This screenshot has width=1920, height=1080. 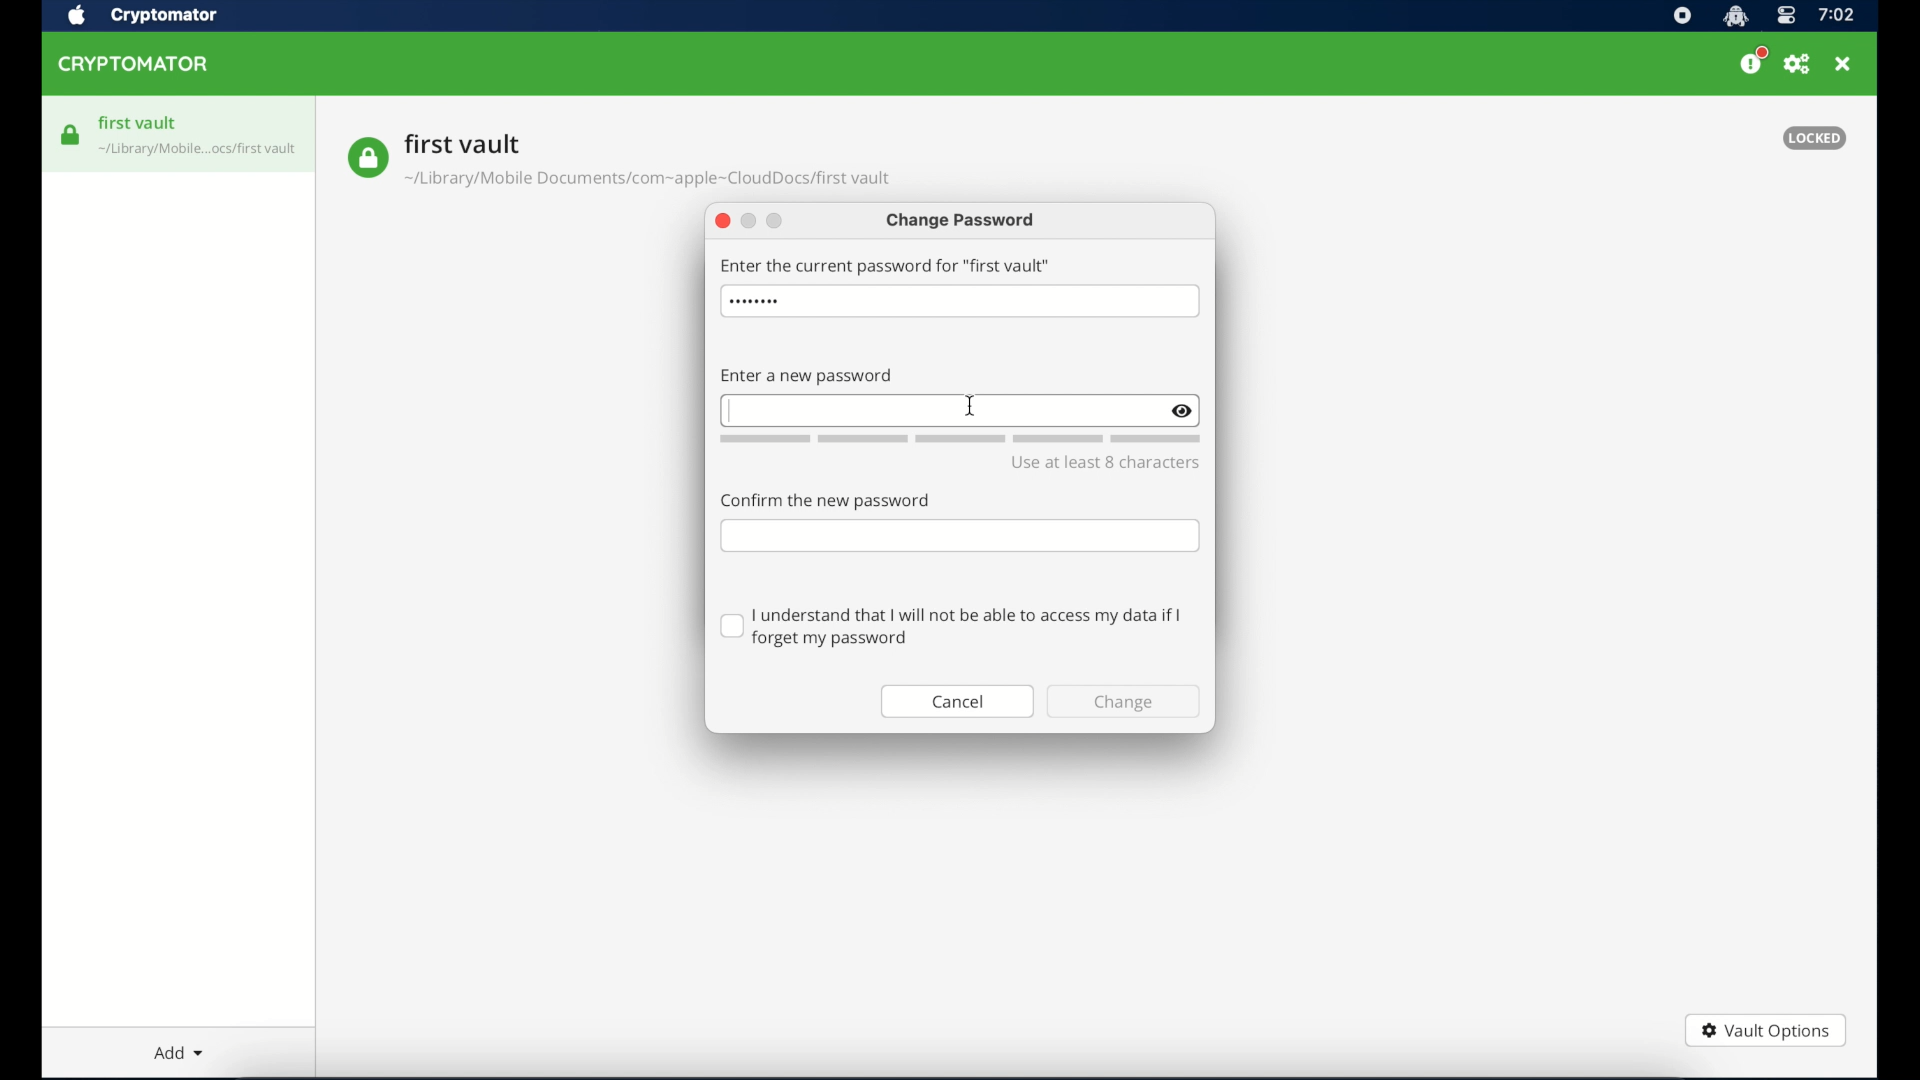 I want to click on cursor, so click(x=970, y=406).